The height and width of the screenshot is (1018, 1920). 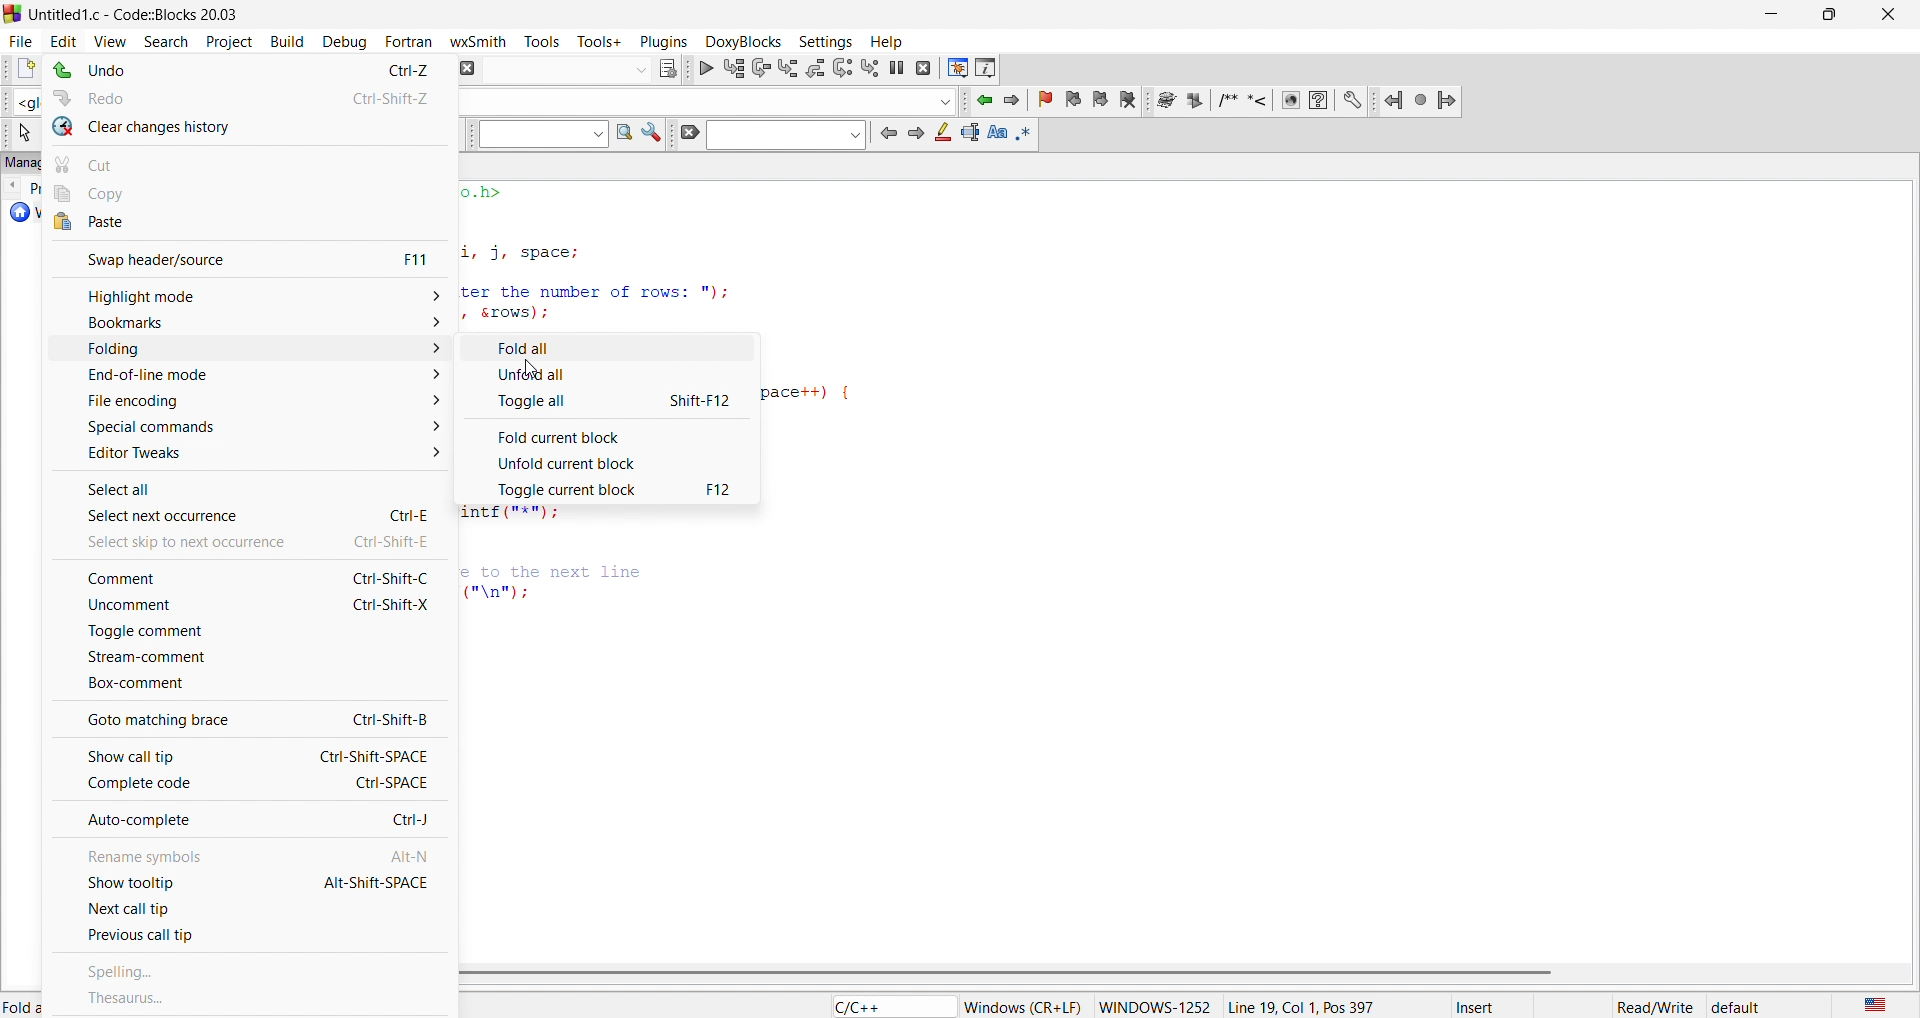 I want to click on help, so click(x=1318, y=100).